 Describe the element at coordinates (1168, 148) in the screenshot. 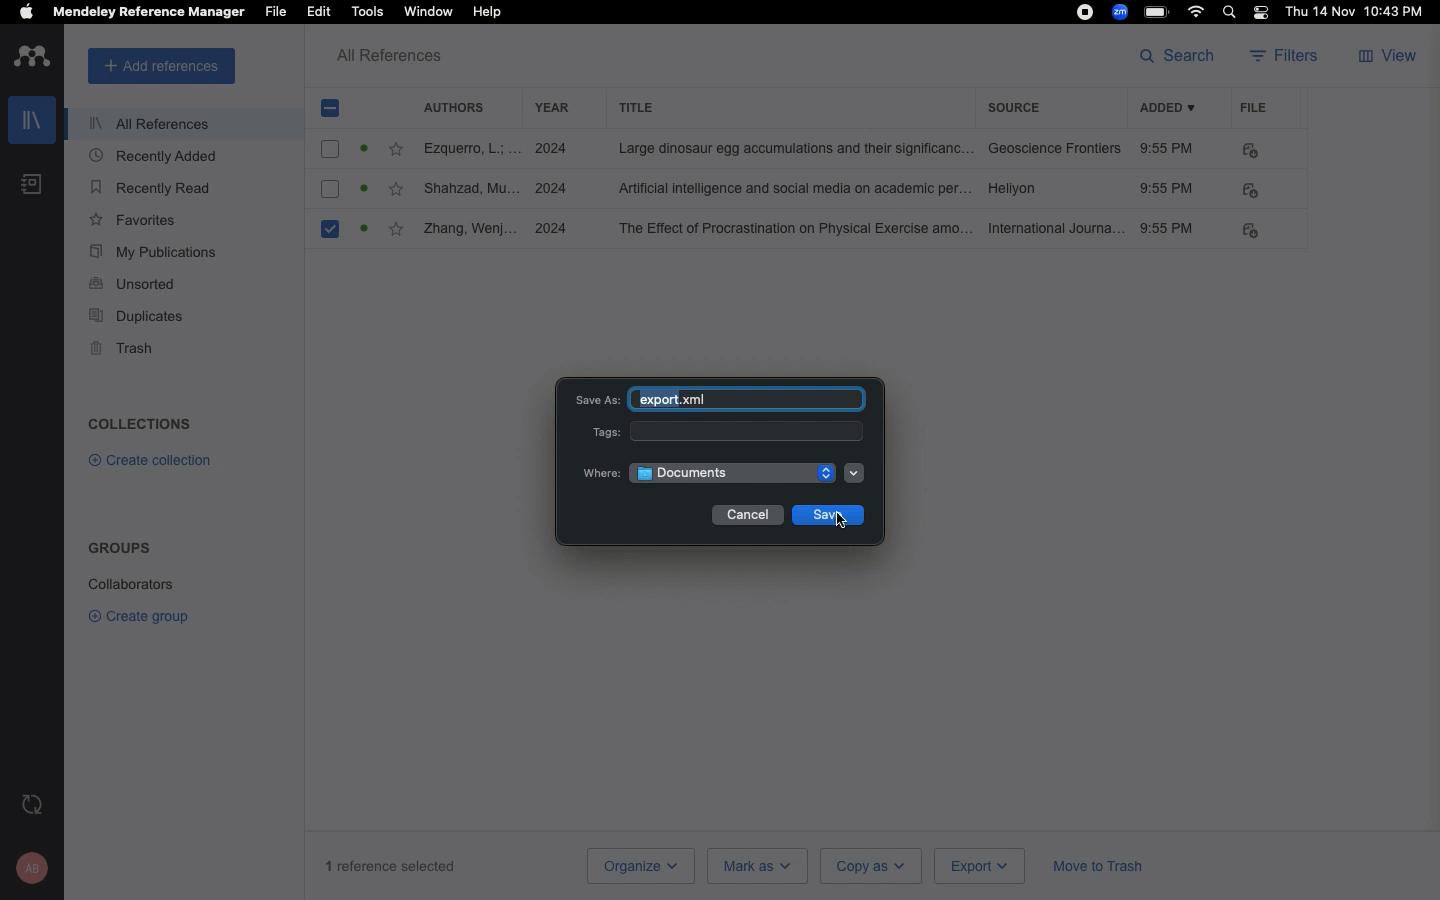

I see `9:55 PM` at that location.